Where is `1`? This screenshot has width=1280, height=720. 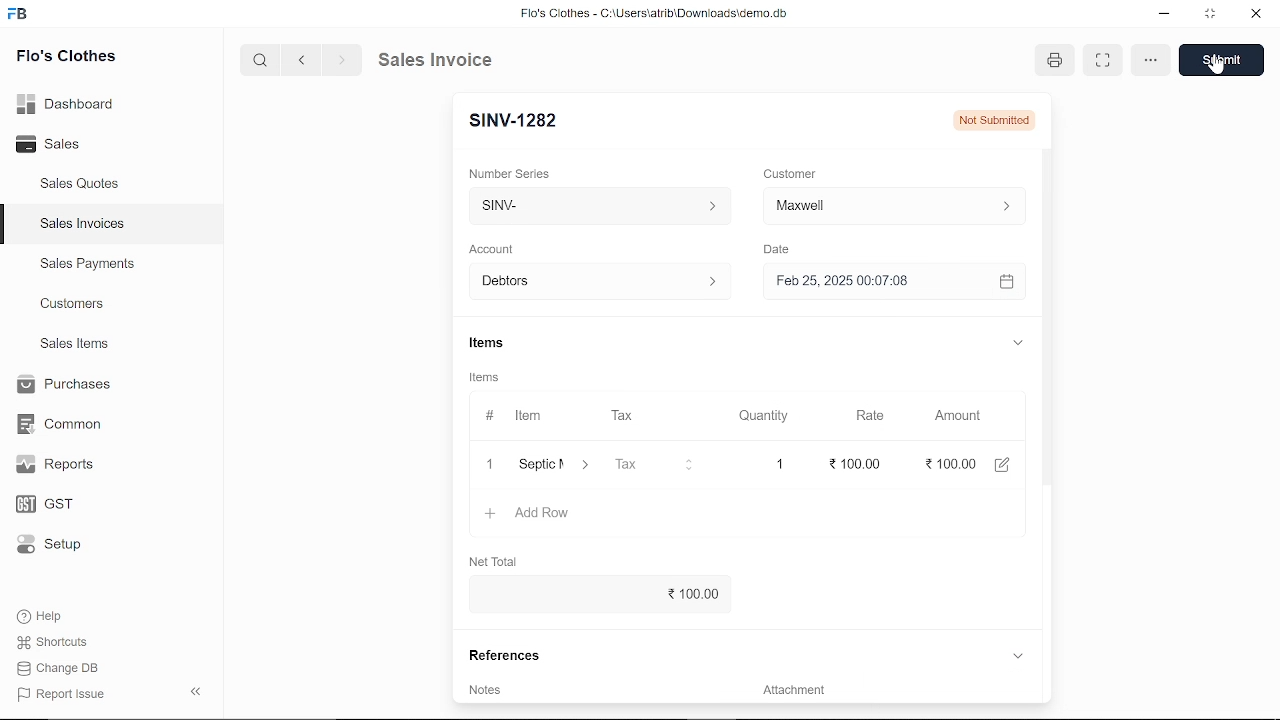 1 is located at coordinates (779, 464).